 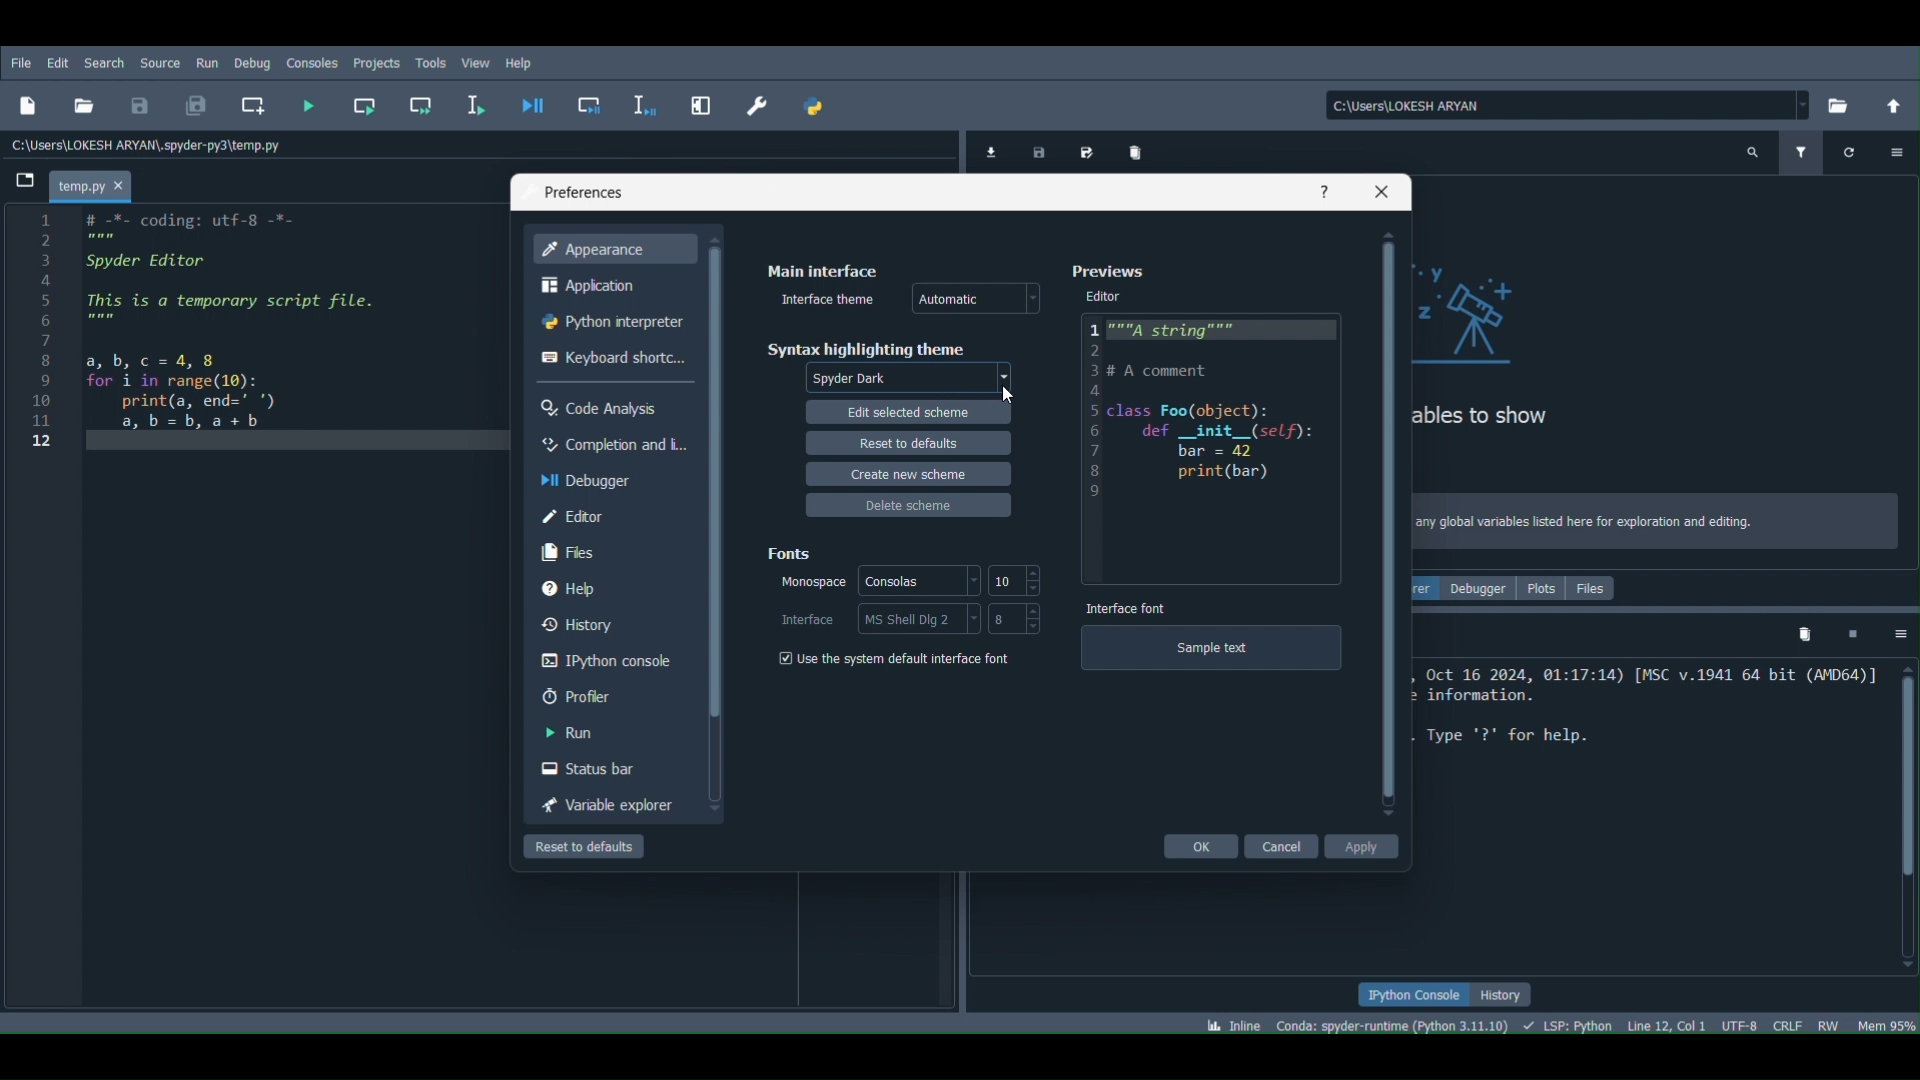 I want to click on Run current cell and go to the next one (Shift + Return), so click(x=422, y=106).